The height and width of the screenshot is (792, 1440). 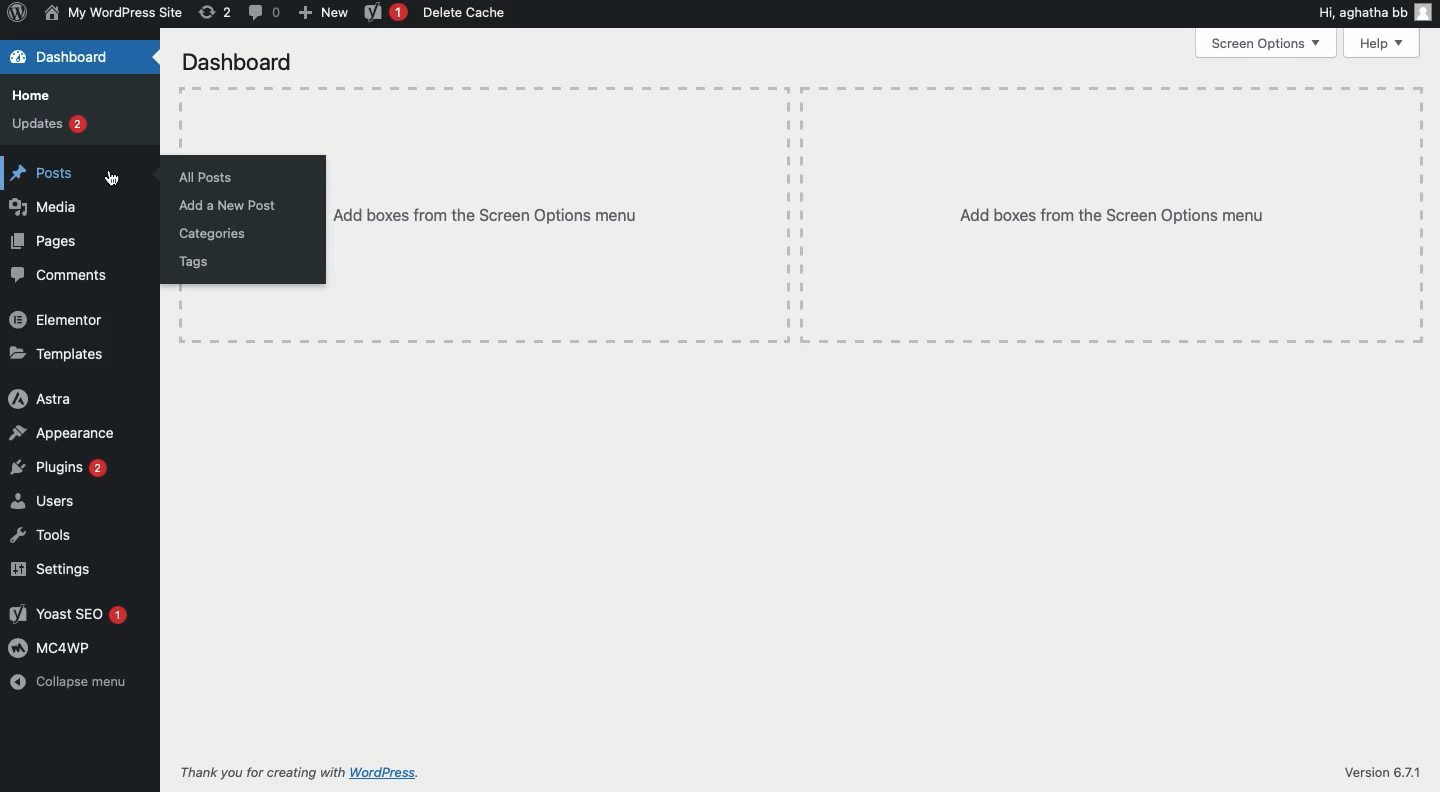 I want to click on  cursor, so click(x=110, y=178).